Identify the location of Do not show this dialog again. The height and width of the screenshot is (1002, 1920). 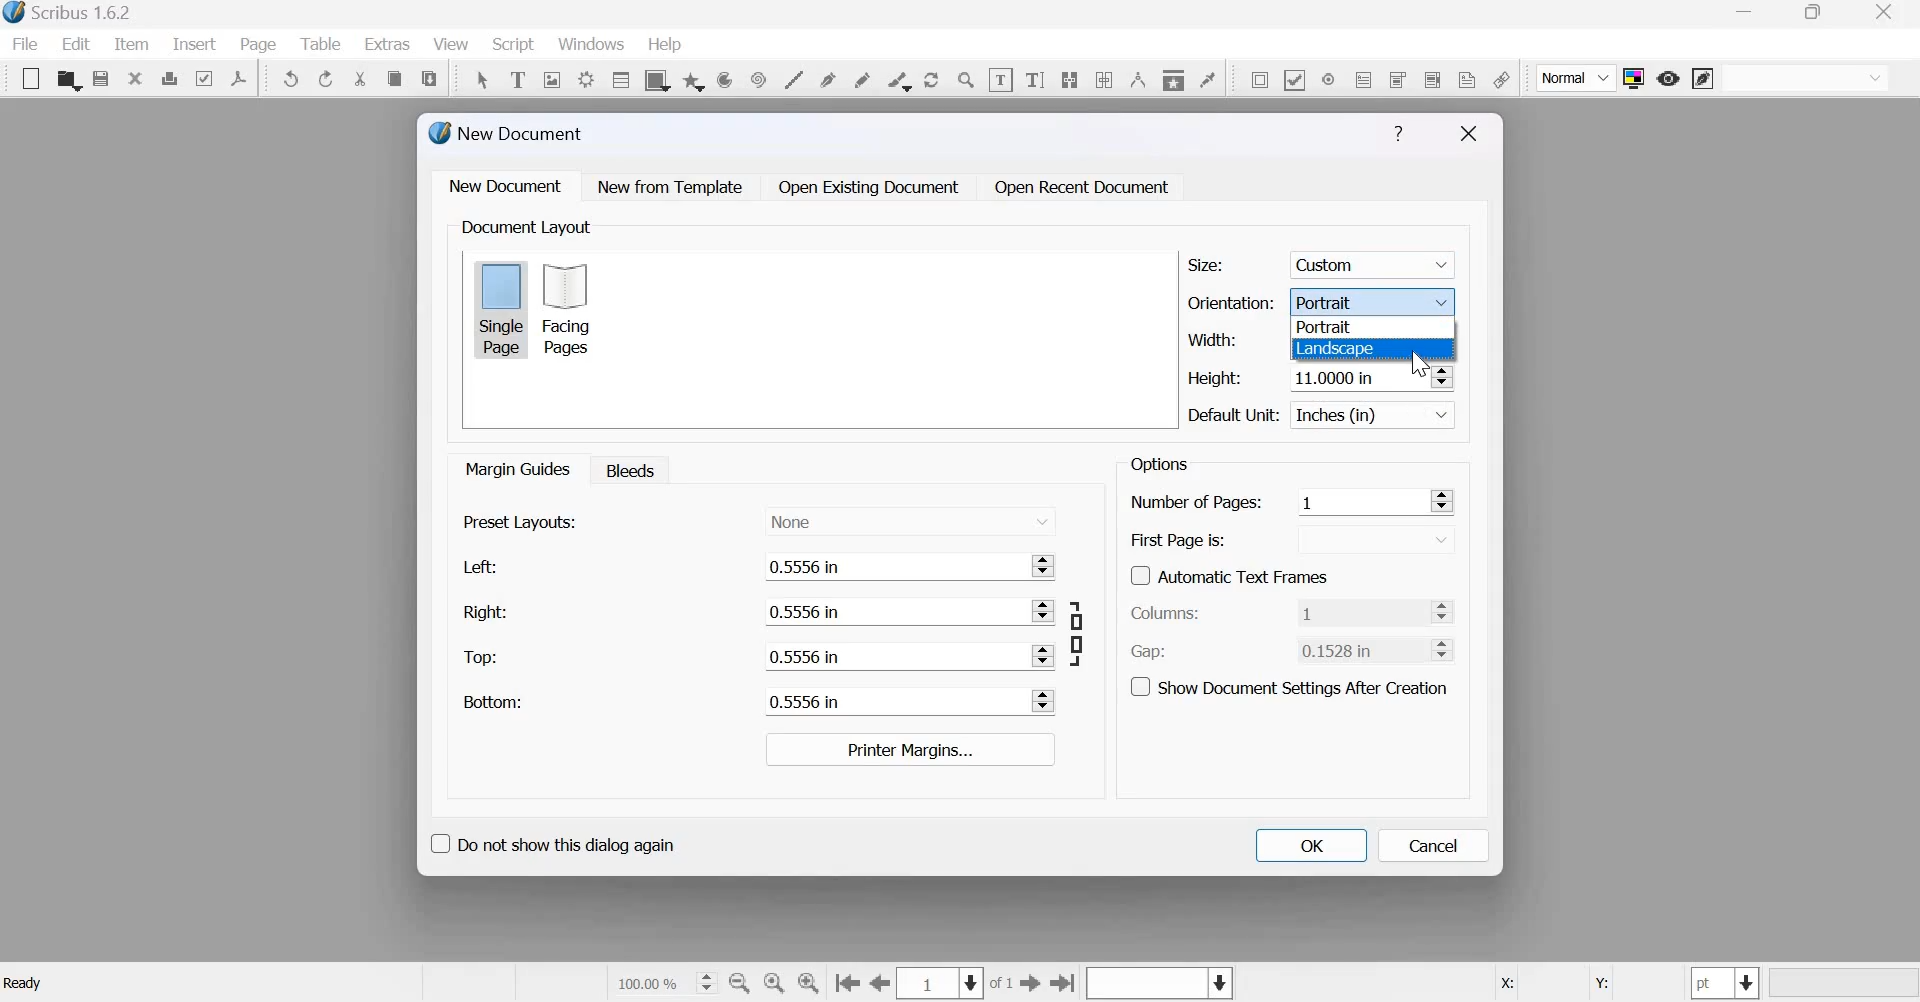
(551, 841).